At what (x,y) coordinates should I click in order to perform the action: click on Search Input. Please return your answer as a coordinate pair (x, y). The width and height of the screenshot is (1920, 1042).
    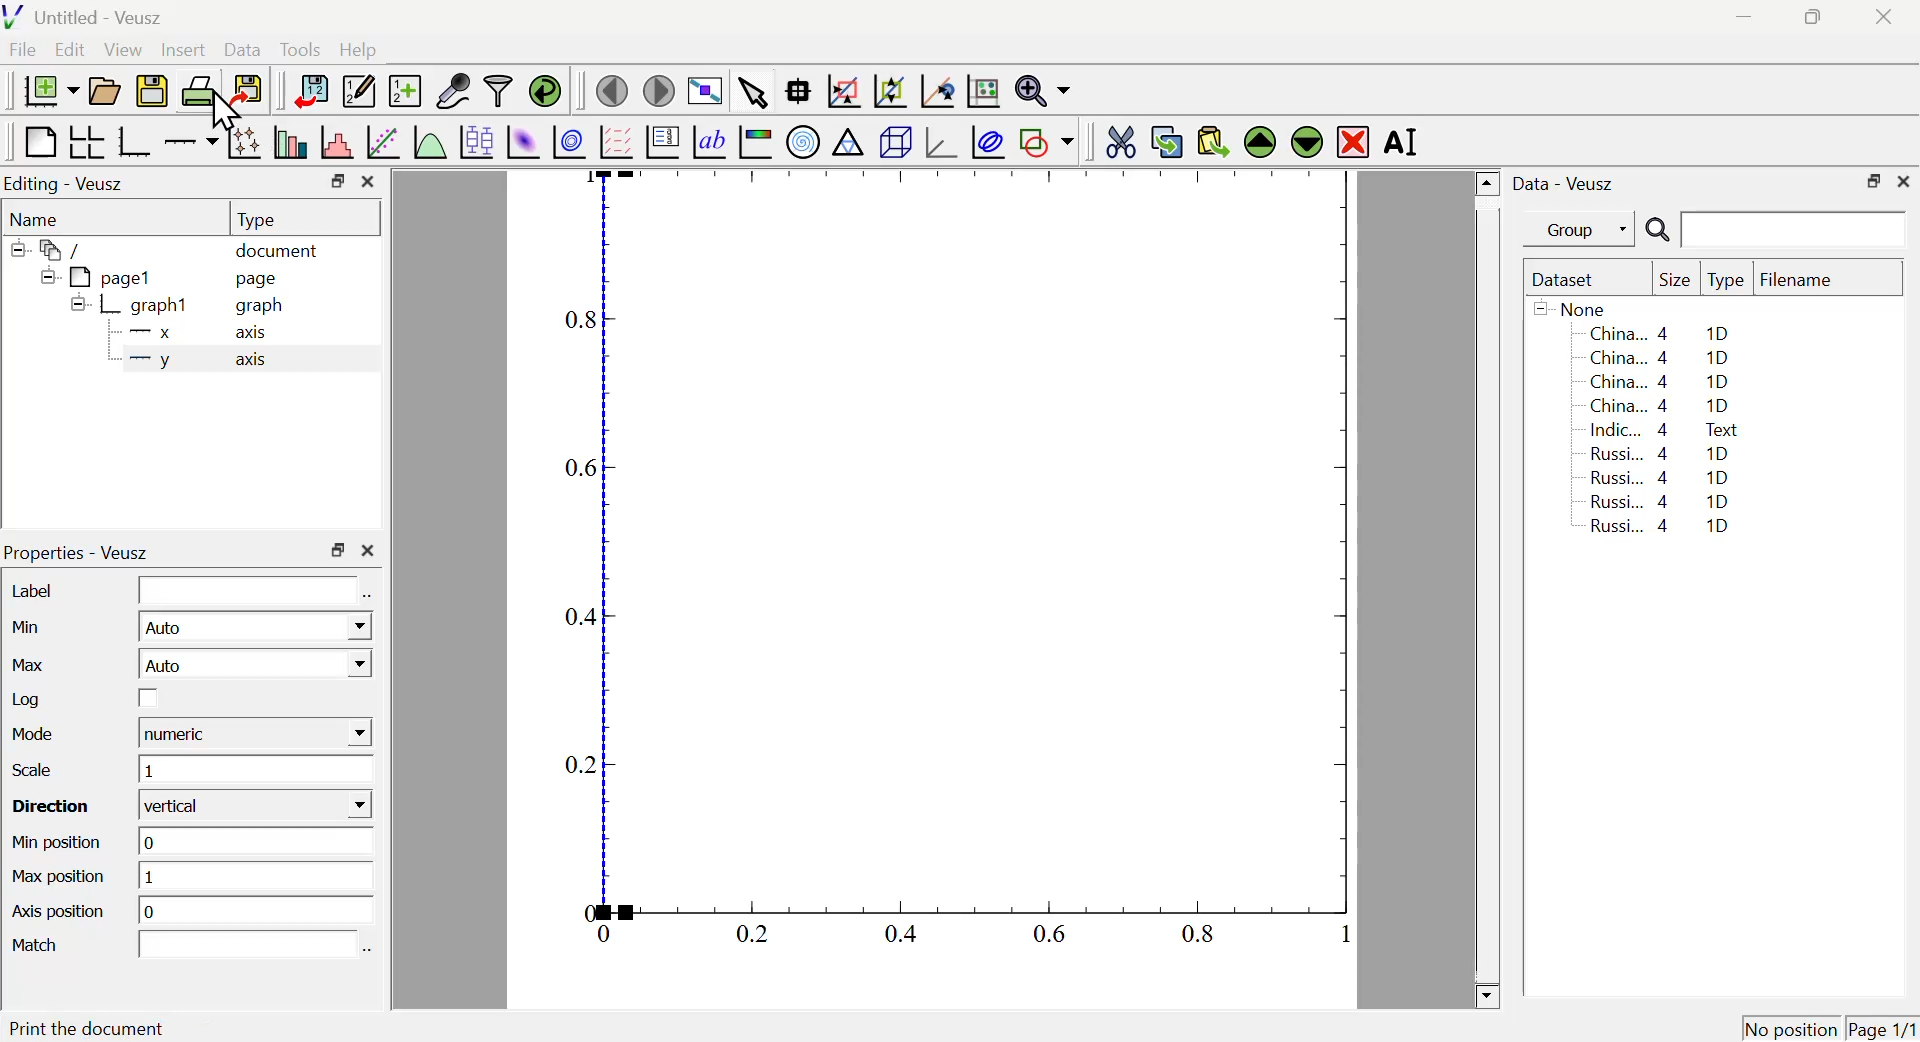
    Looking at the image, I should click on (1795, 228).